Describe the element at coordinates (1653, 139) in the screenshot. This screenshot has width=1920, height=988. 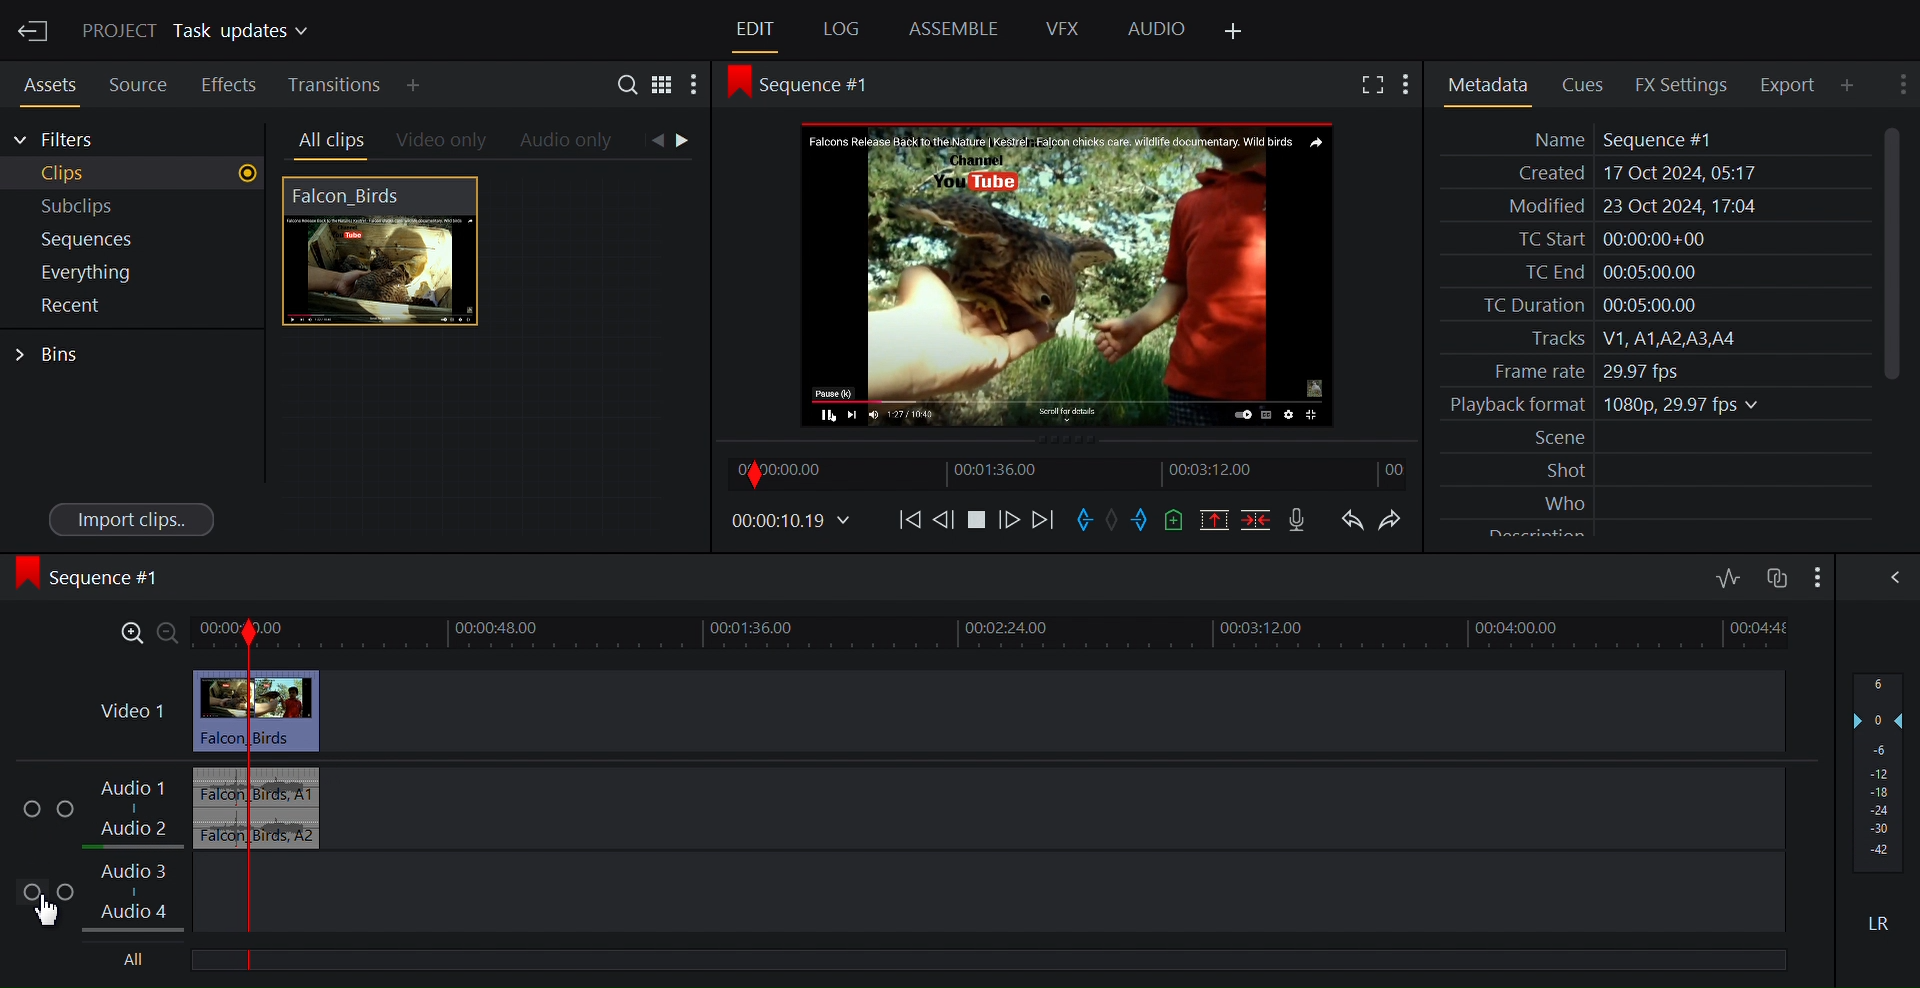
I see `Name` at that location.